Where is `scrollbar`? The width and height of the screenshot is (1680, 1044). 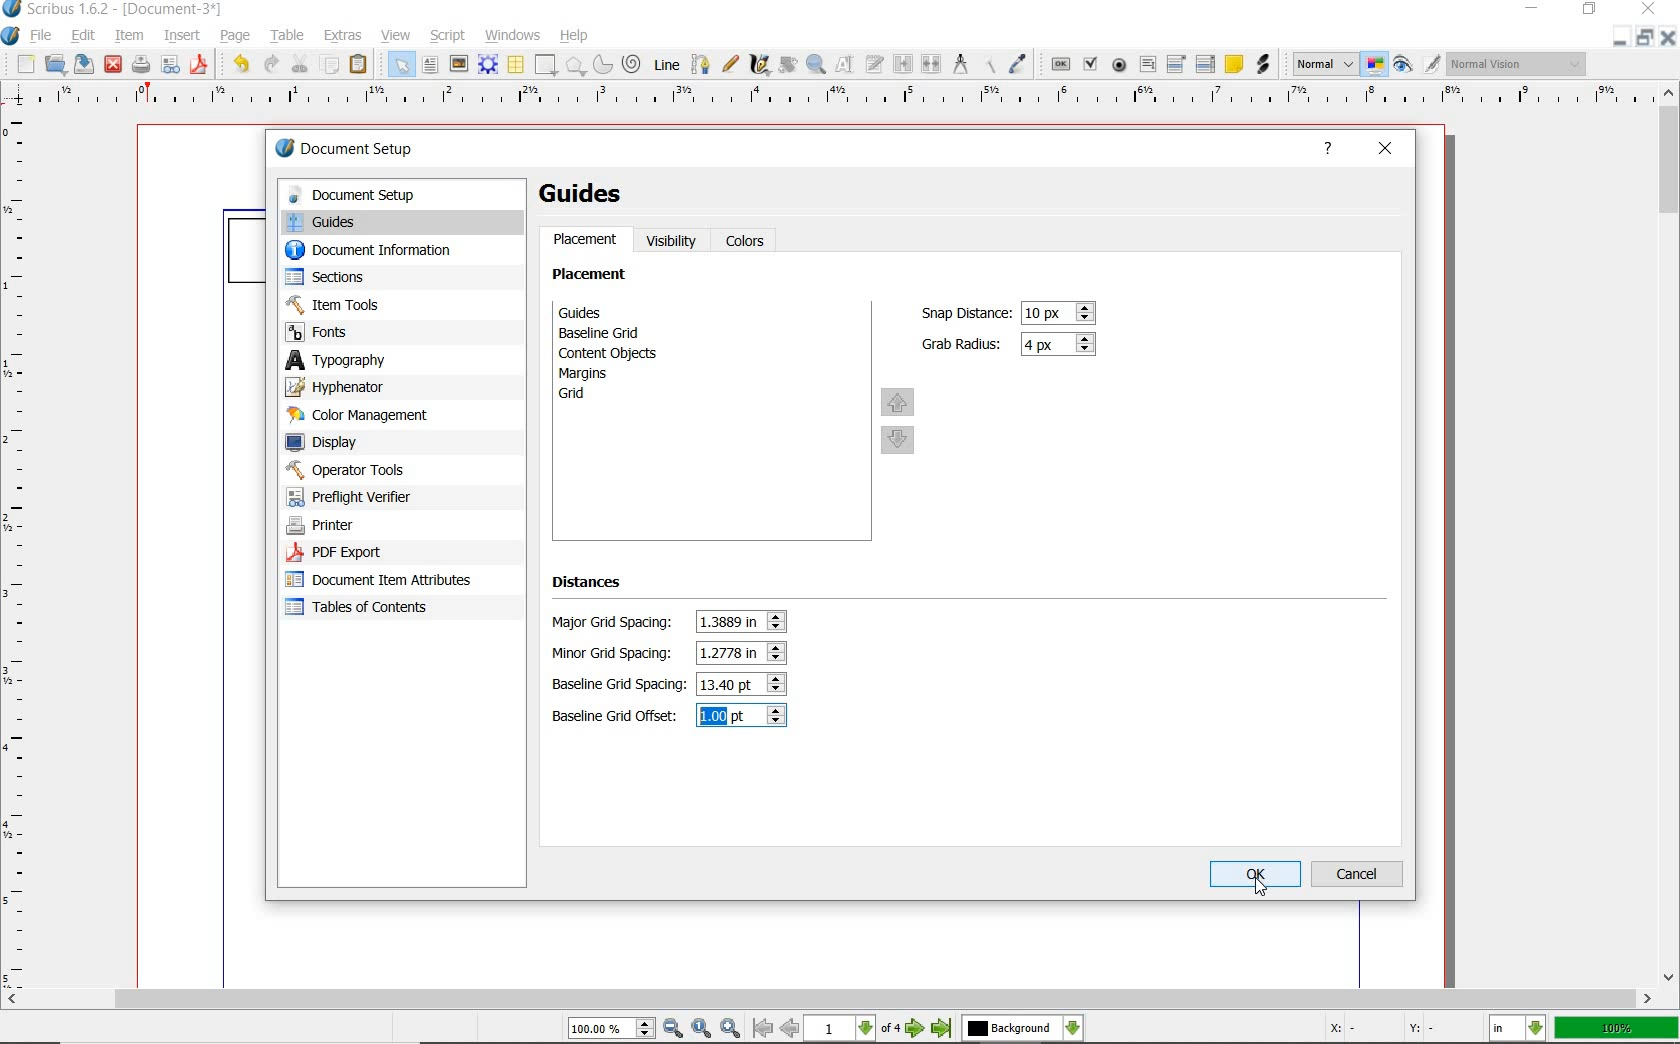
scrollbar is located at coordinates (1670, 534).